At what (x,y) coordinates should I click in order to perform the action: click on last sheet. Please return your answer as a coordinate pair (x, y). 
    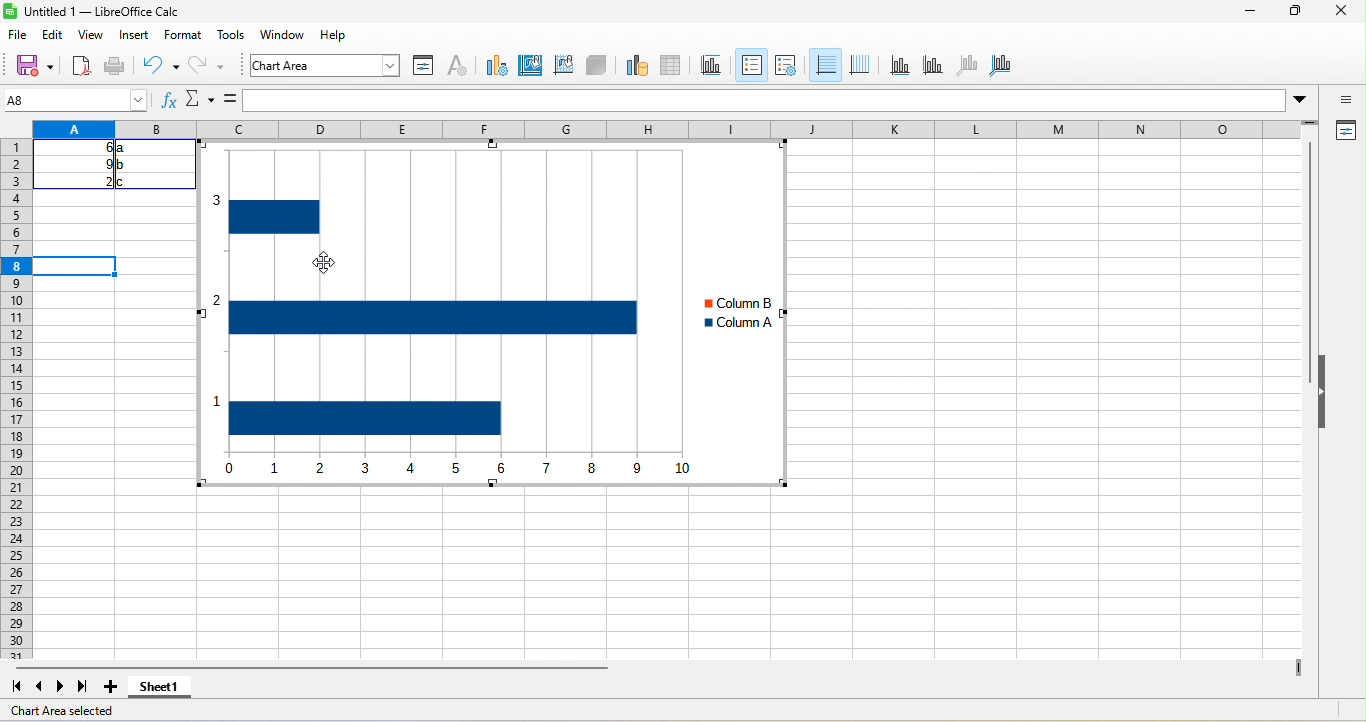
    Looking at the image, I should click on (82, 684).